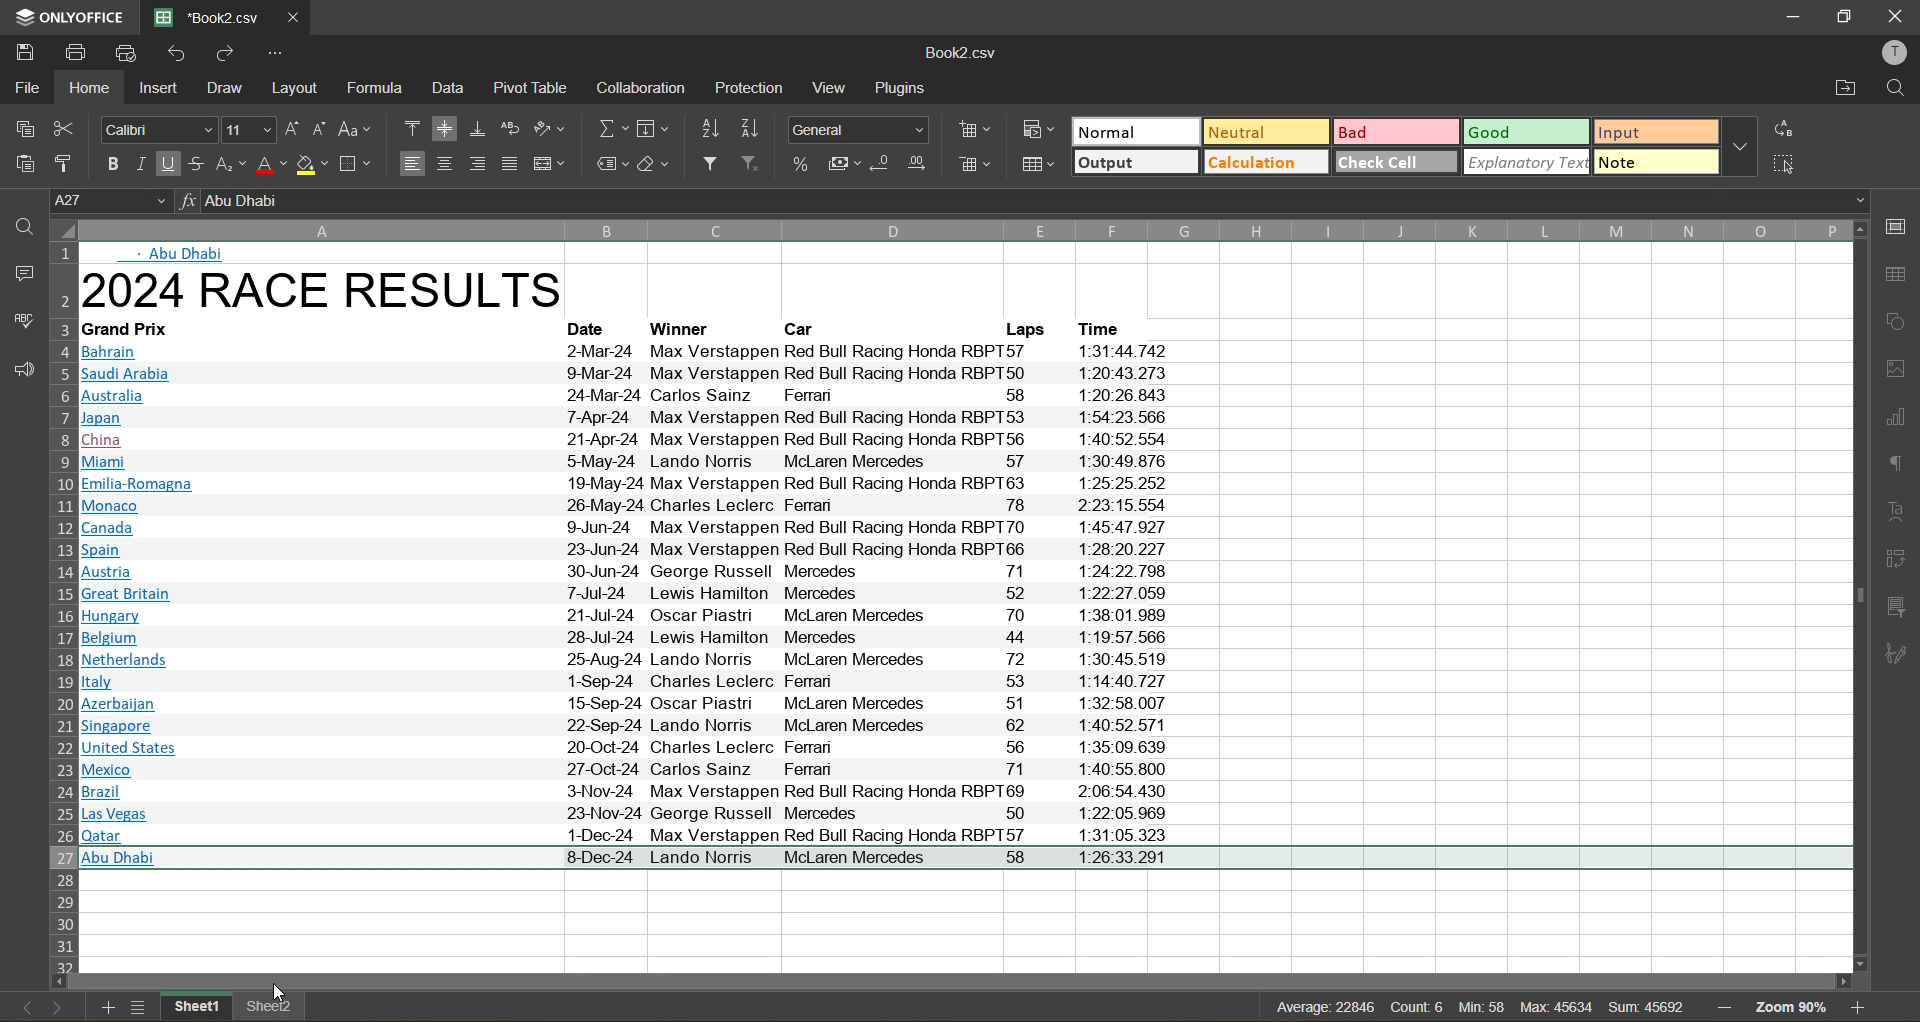 This screenshot has width=1920, height=1022. Describe the element at coordinates (24, 84) in the screenshot. I see `file` at that location.